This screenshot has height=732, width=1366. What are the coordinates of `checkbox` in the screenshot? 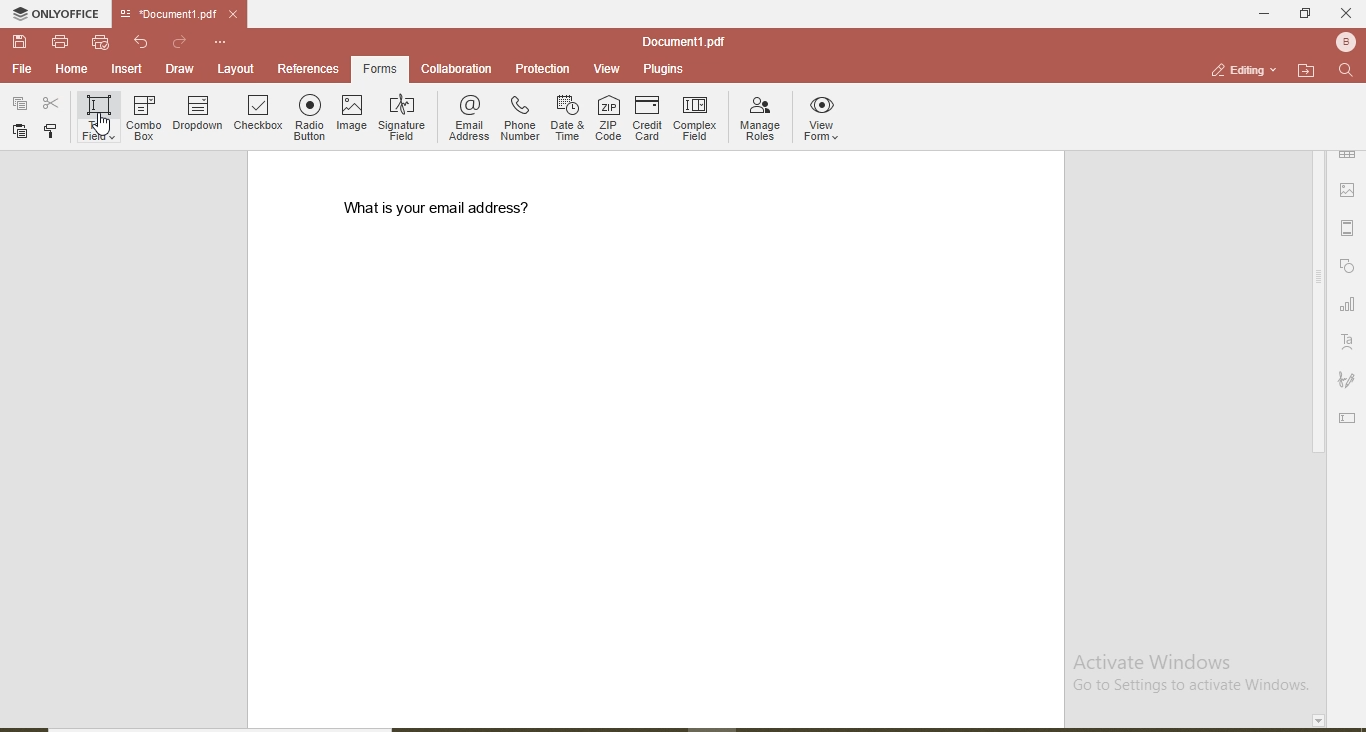 It's located at (258, 116).